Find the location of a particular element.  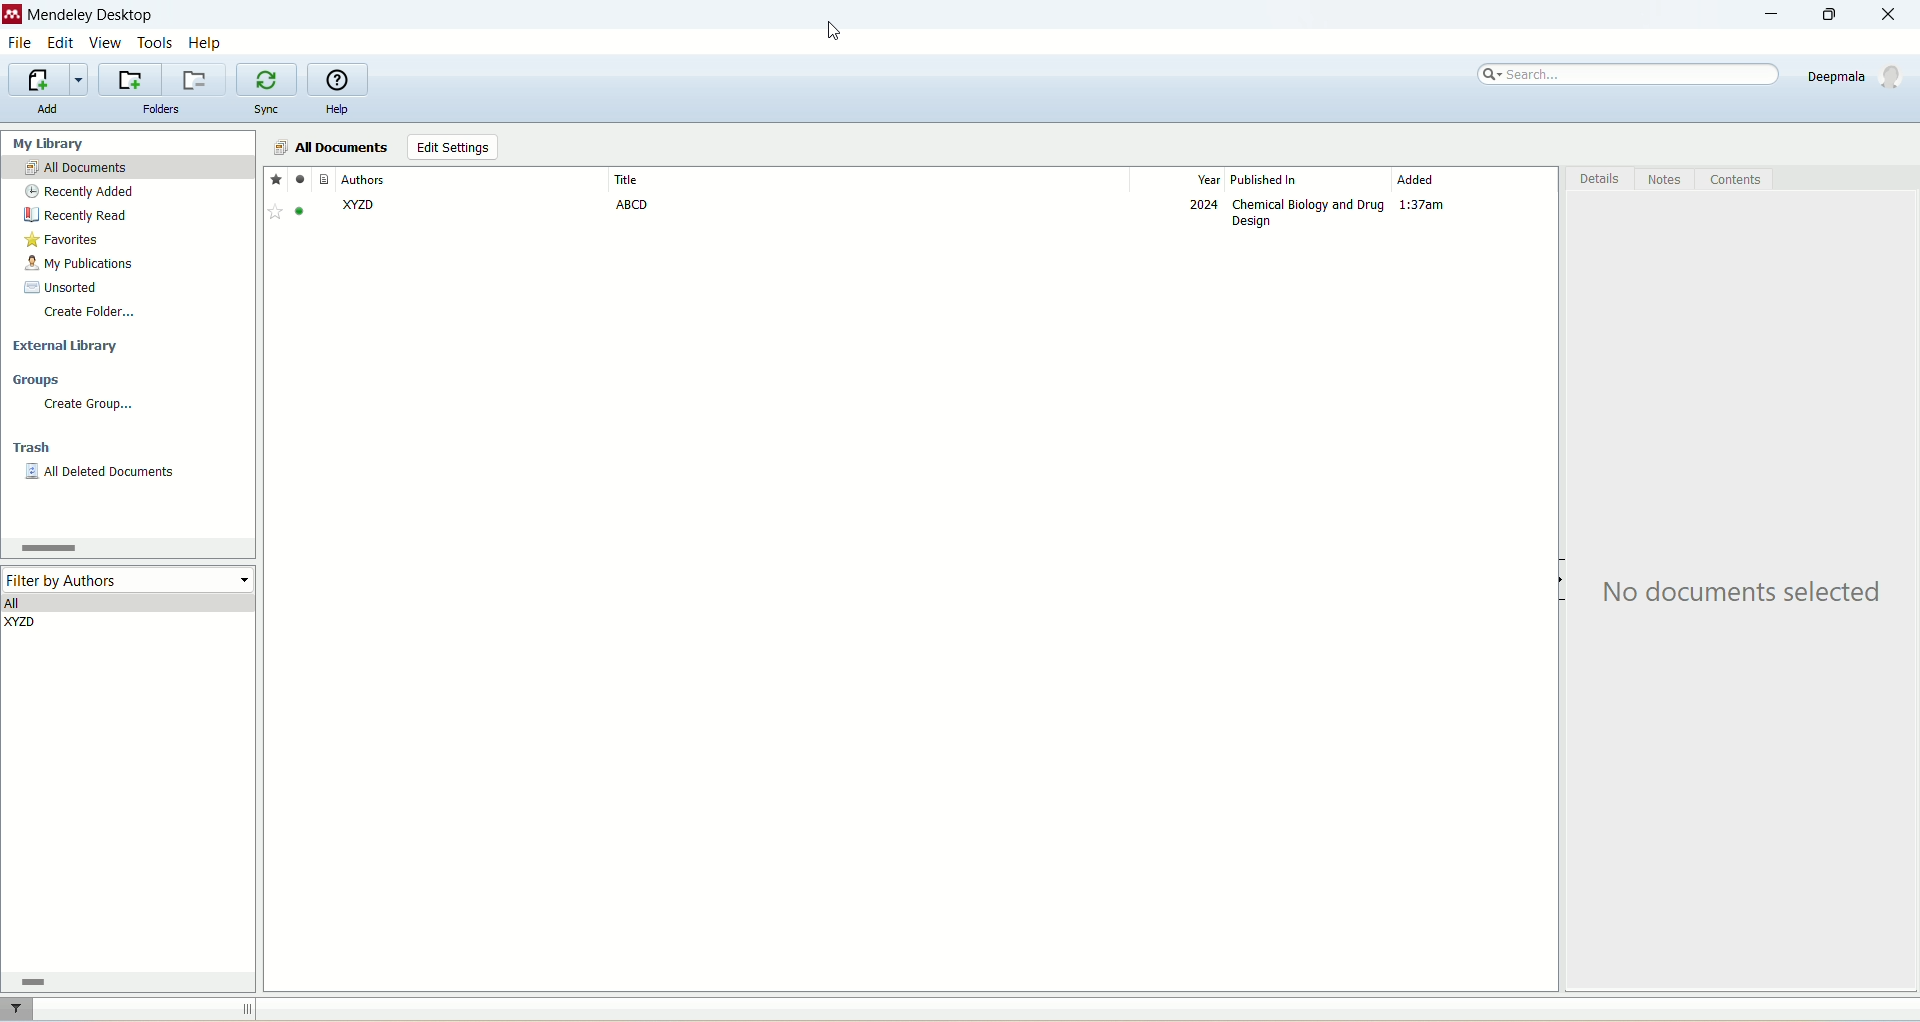

favorites is located at coordinates (275, 178).